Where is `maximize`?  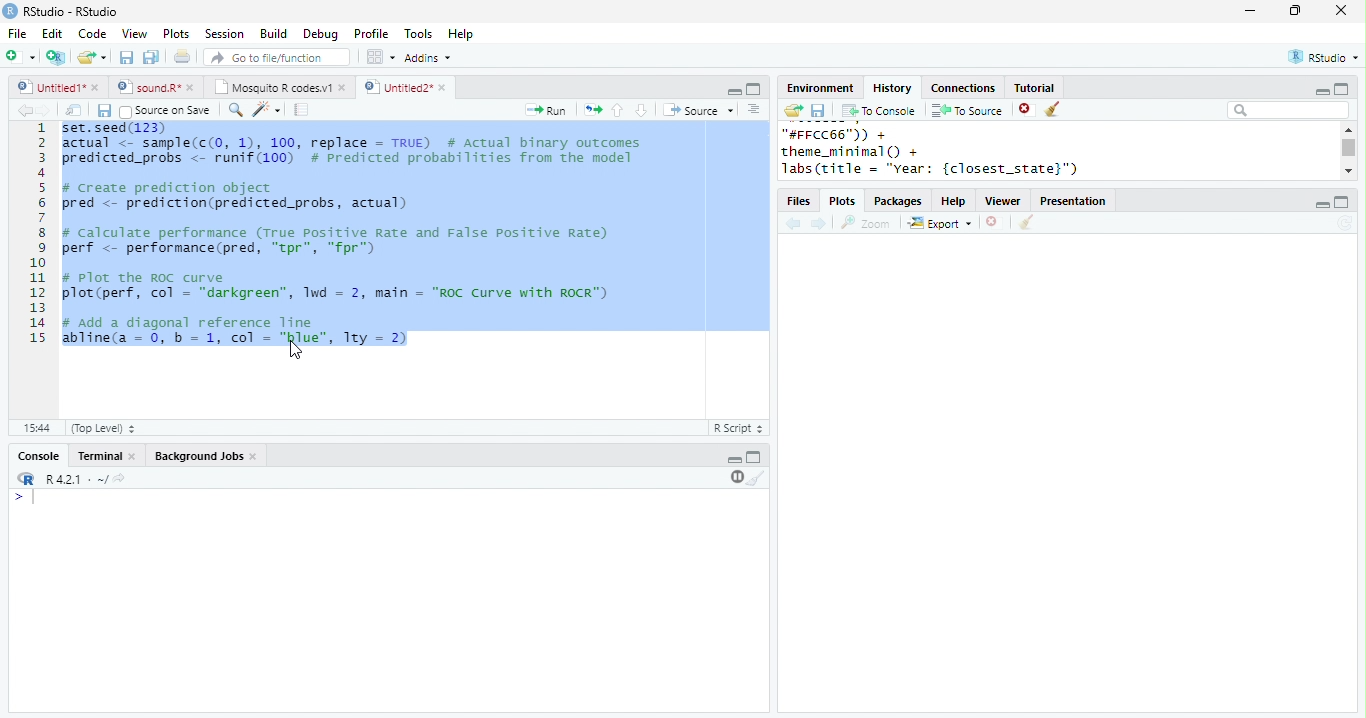 maximize is located at coordinates (1342, 202).